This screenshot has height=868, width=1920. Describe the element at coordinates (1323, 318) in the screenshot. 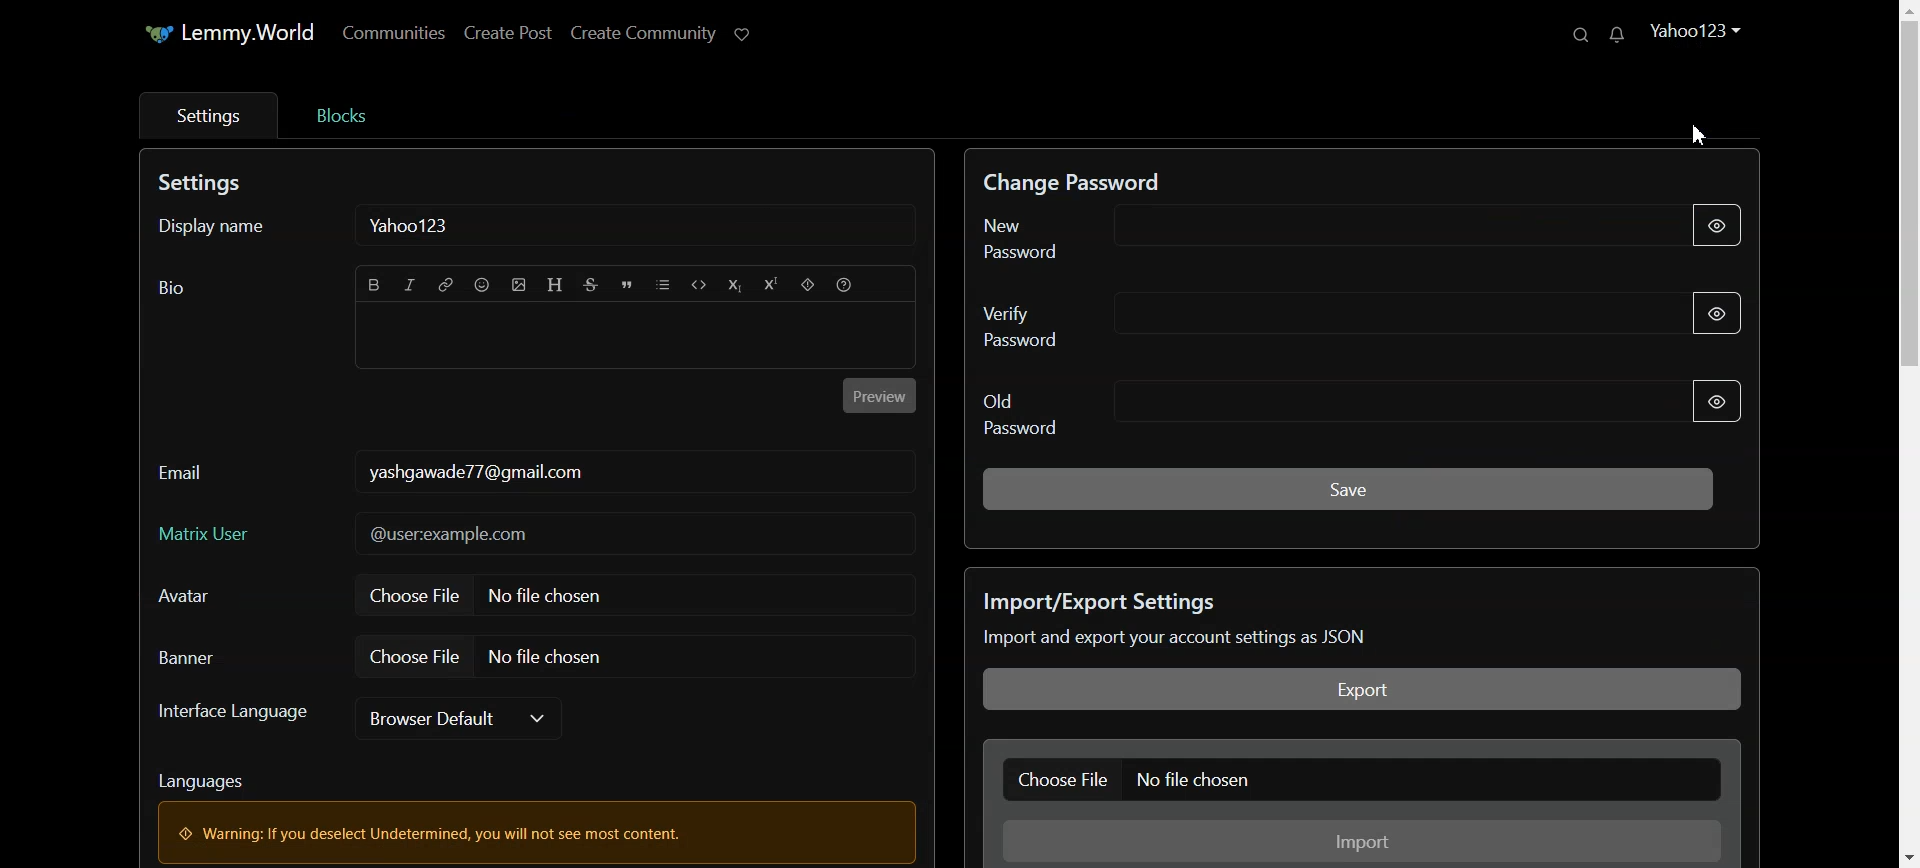

I see `Verify Password` at that location.